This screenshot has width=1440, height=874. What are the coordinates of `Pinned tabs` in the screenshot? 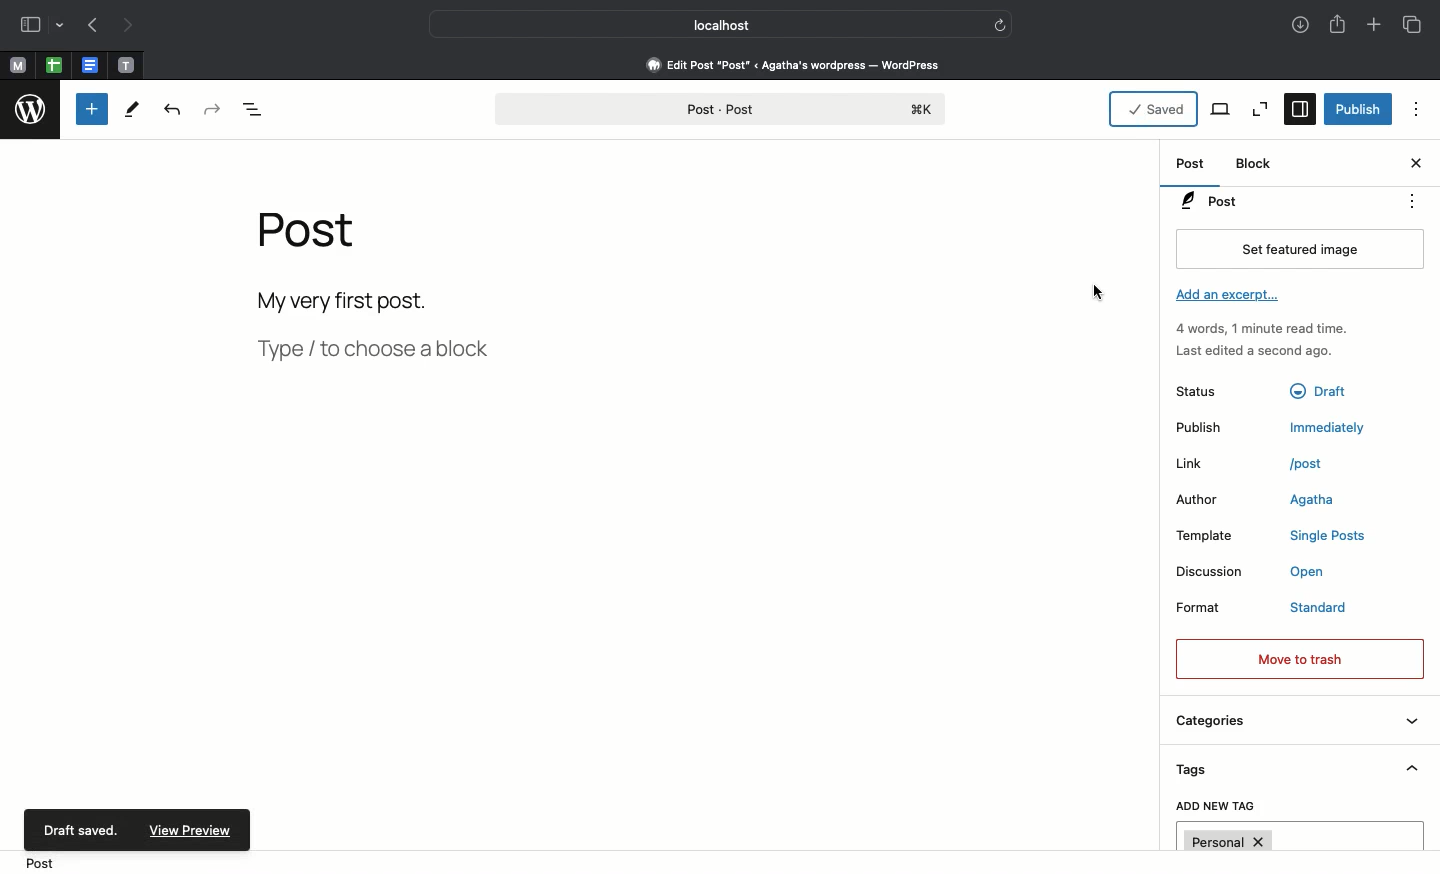 It's located at (129, 64).